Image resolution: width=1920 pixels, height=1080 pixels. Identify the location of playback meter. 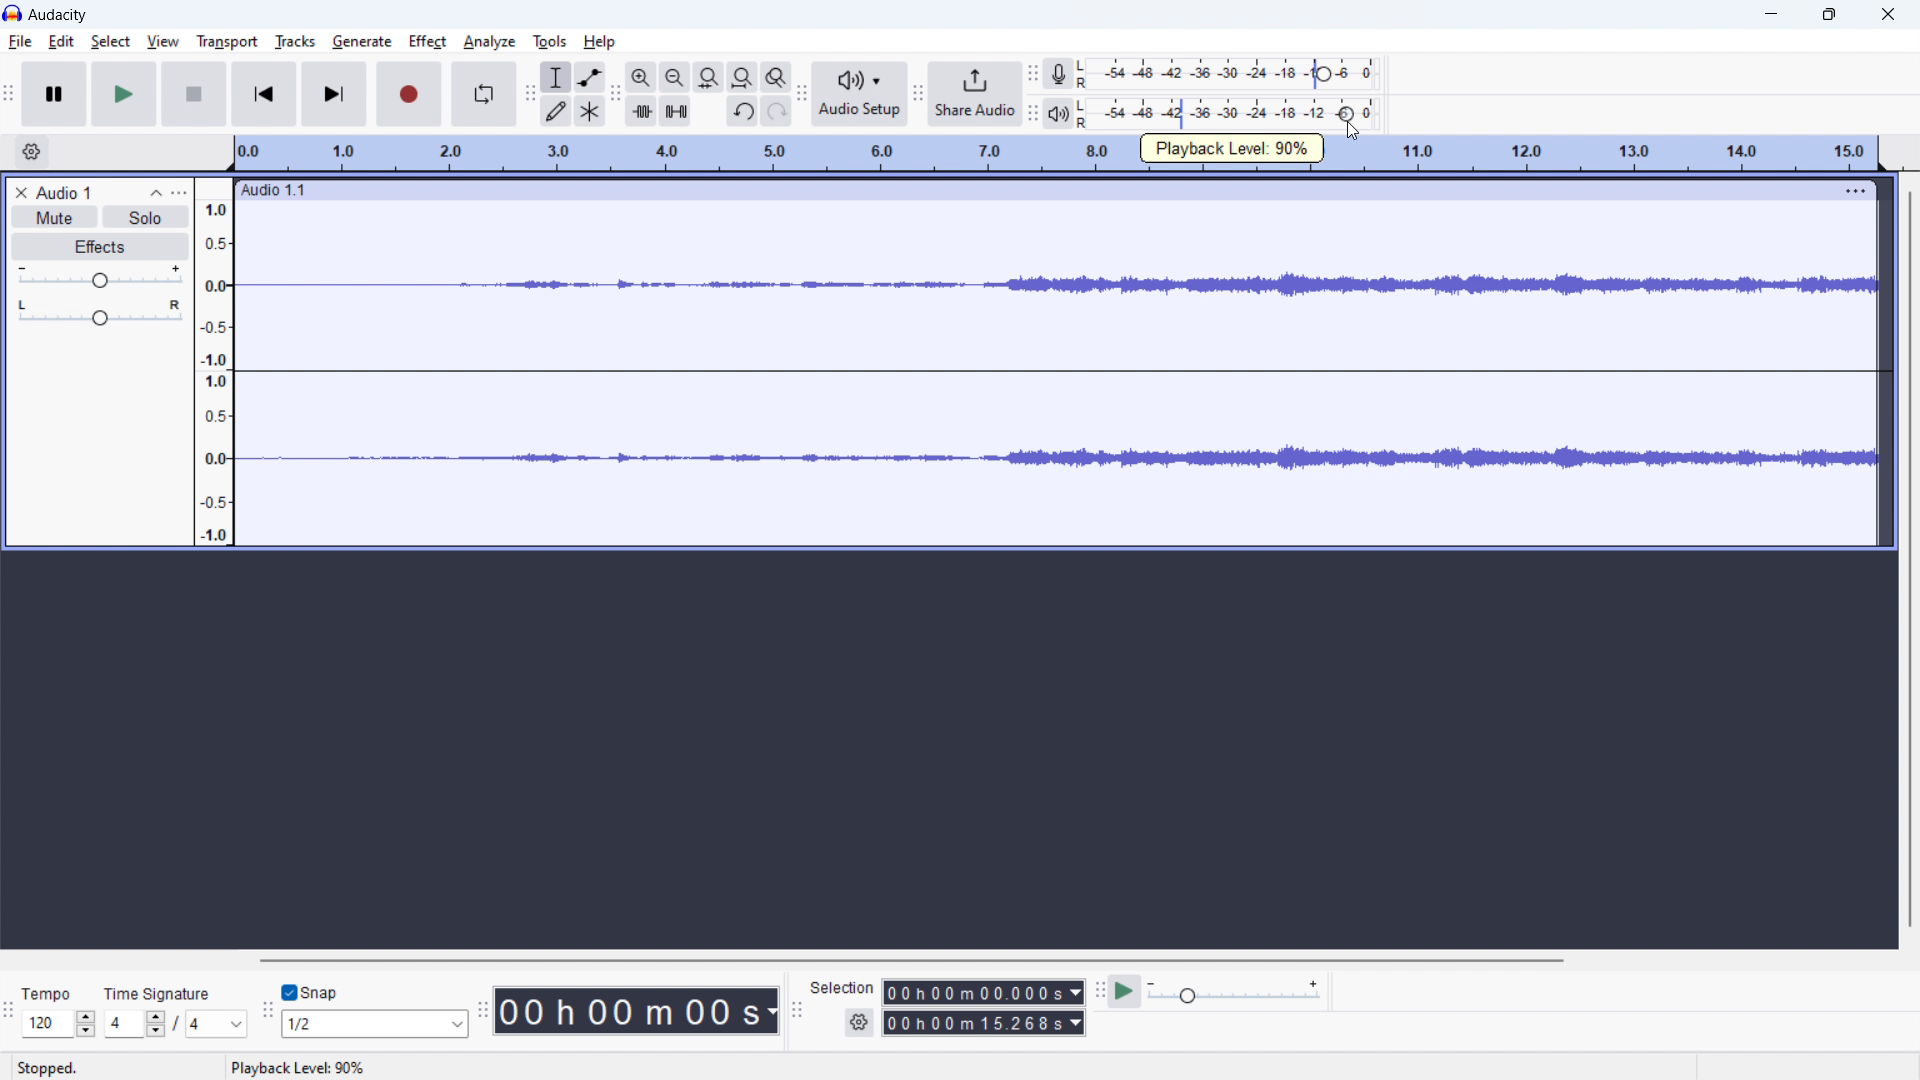
(1059, 112).